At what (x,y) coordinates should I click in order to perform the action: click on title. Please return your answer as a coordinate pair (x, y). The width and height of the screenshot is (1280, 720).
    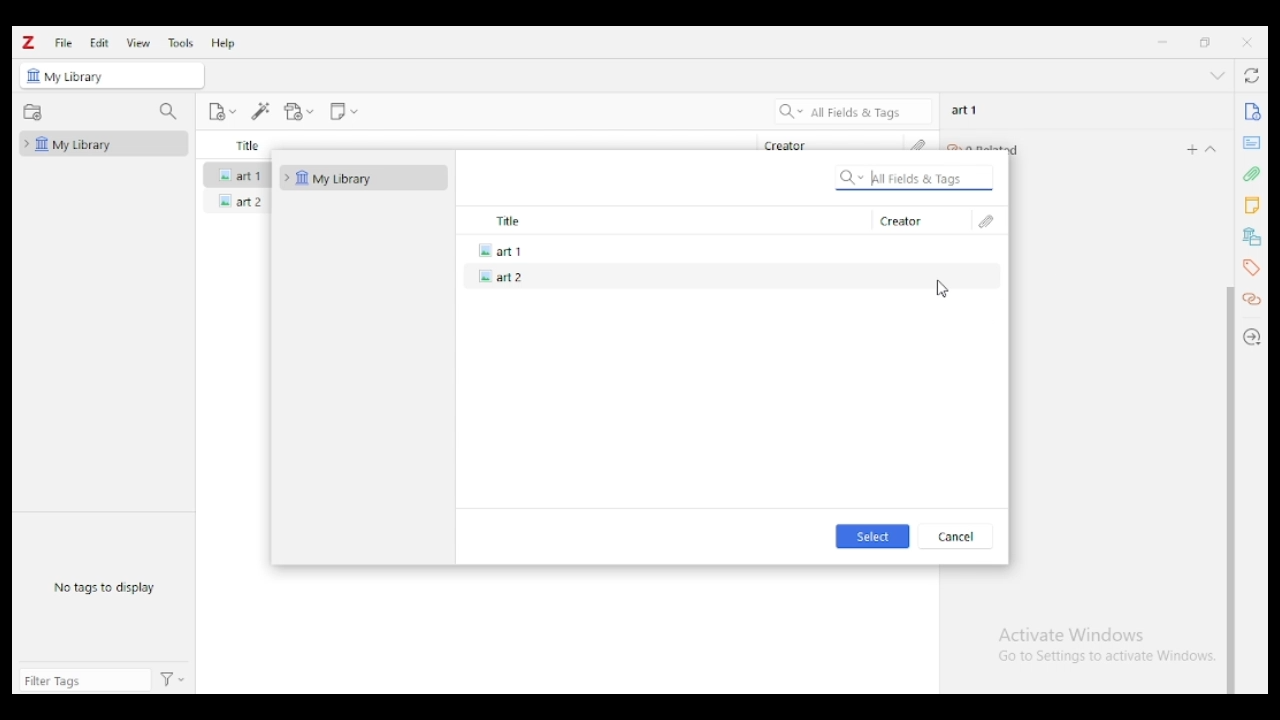
    Looking at the image, I should click on (248, 145).